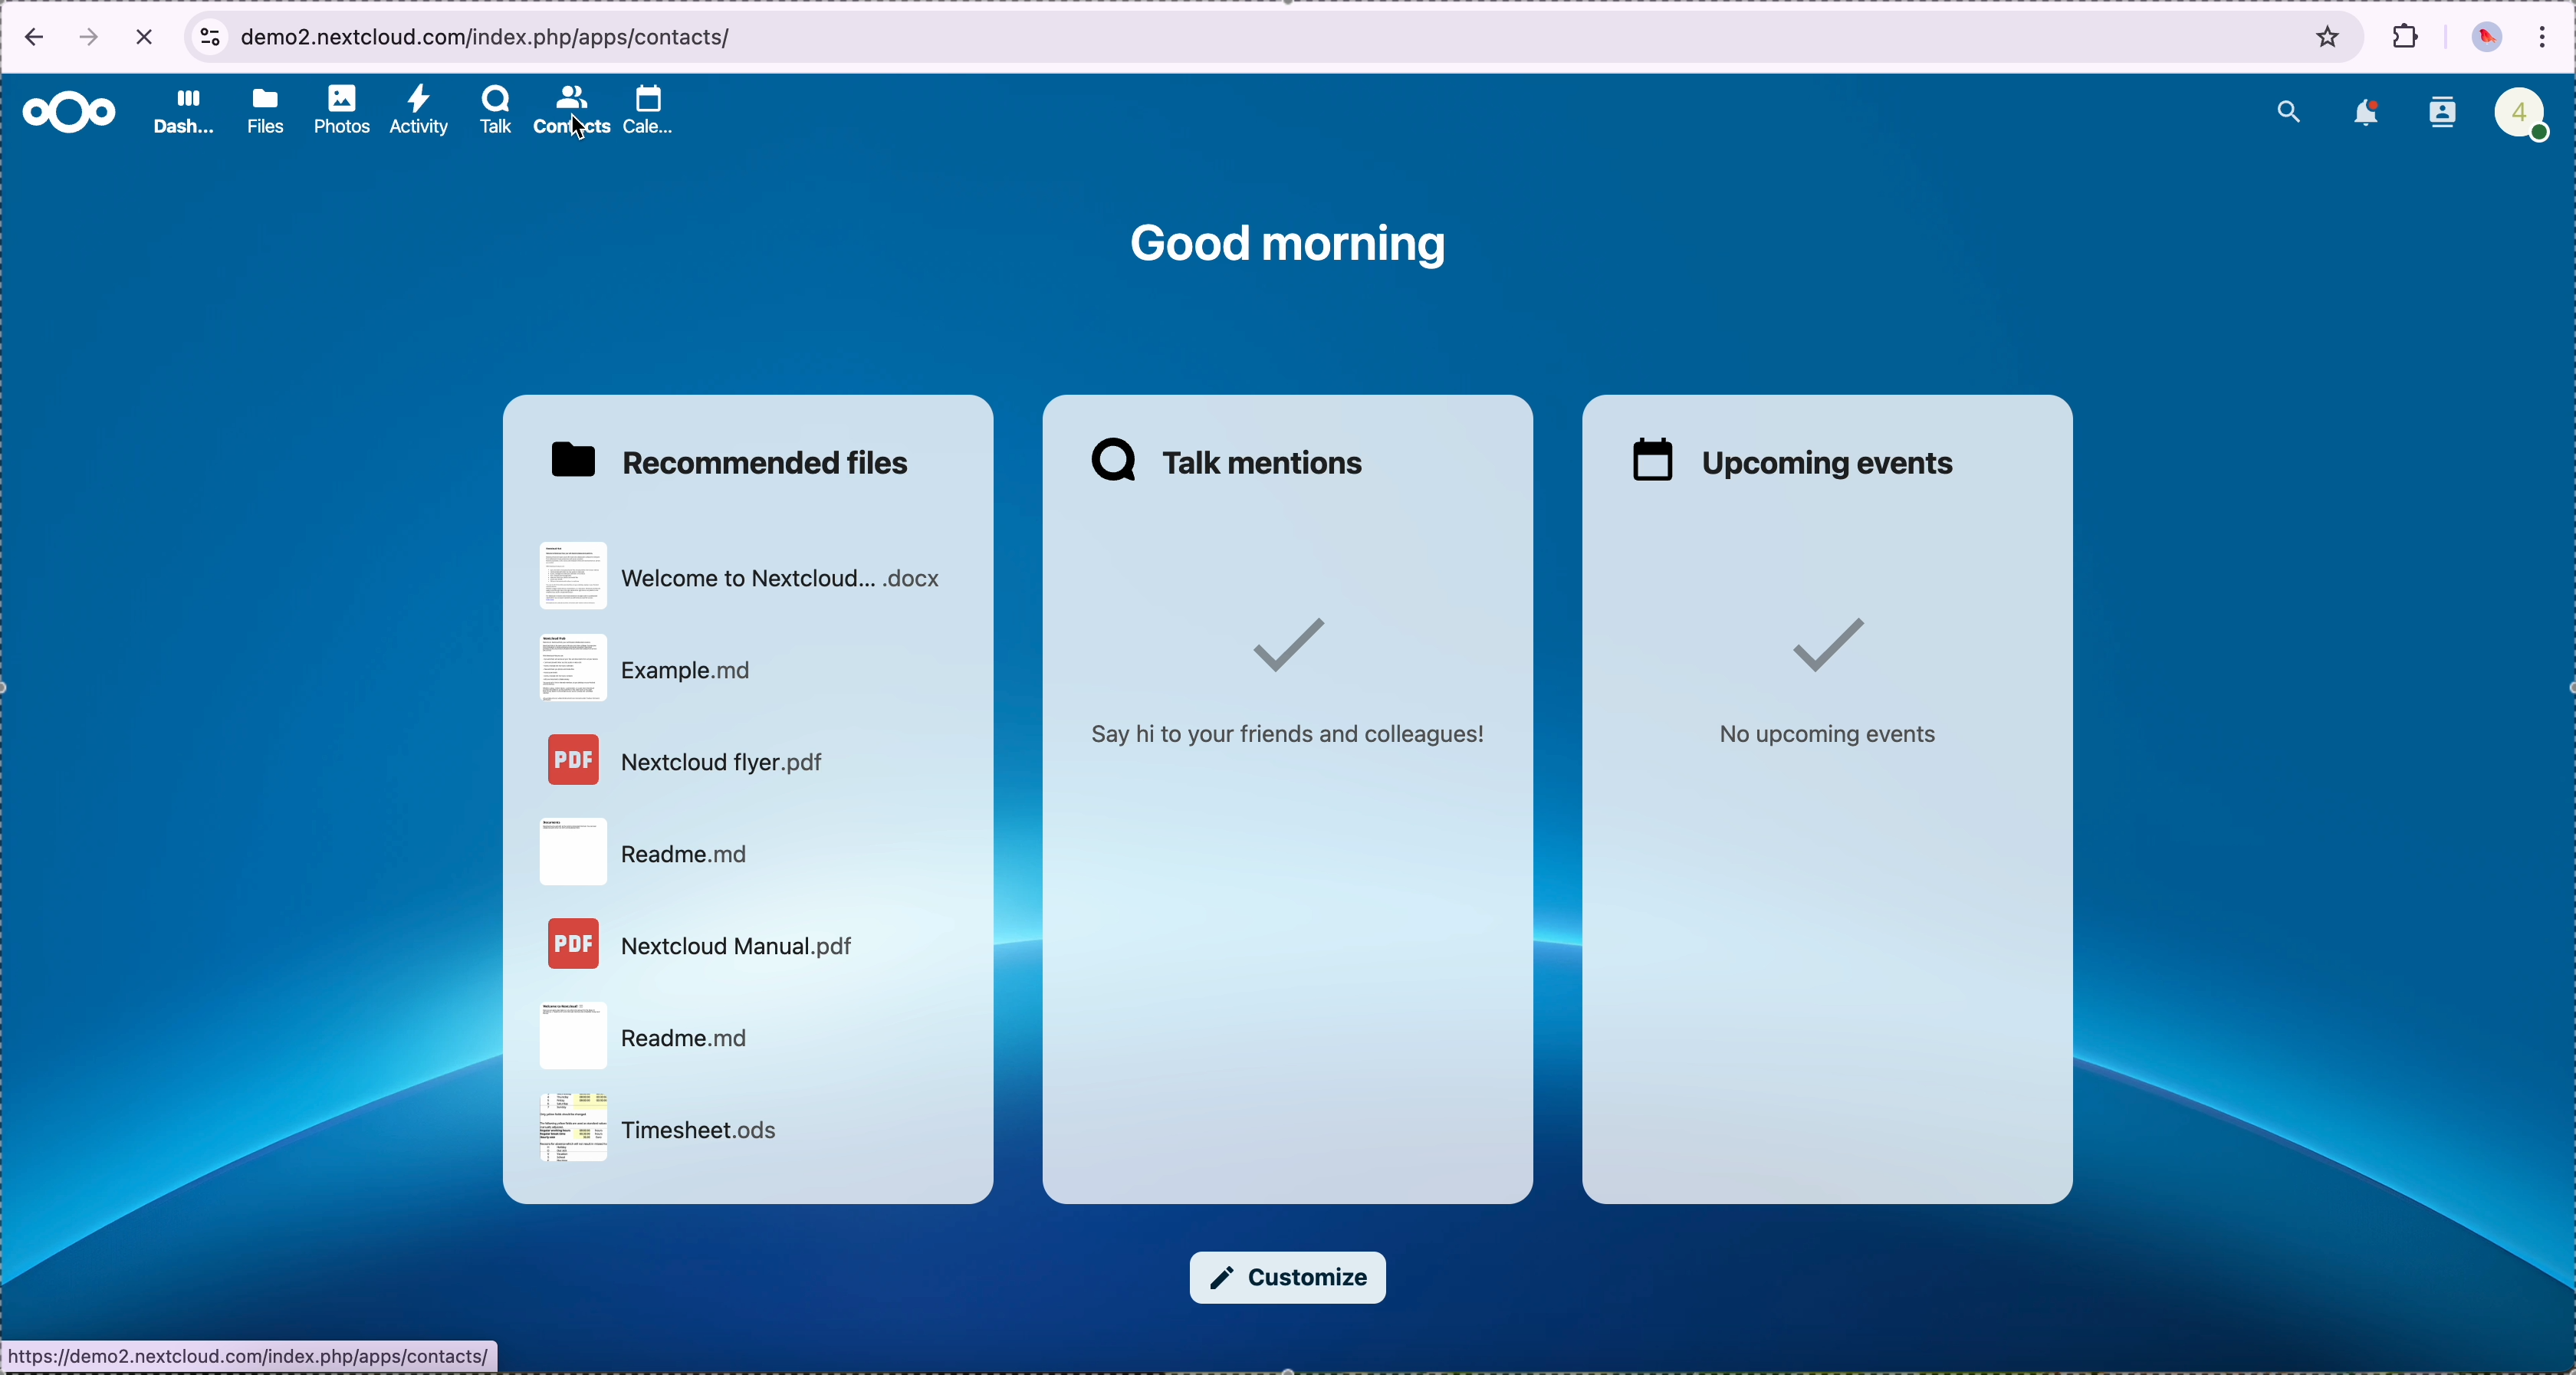 The width and height of the screenshot is (2576, 1375). Describe the element at coordinates (491, 112) in the screenshot. I see `Talk` at that location.